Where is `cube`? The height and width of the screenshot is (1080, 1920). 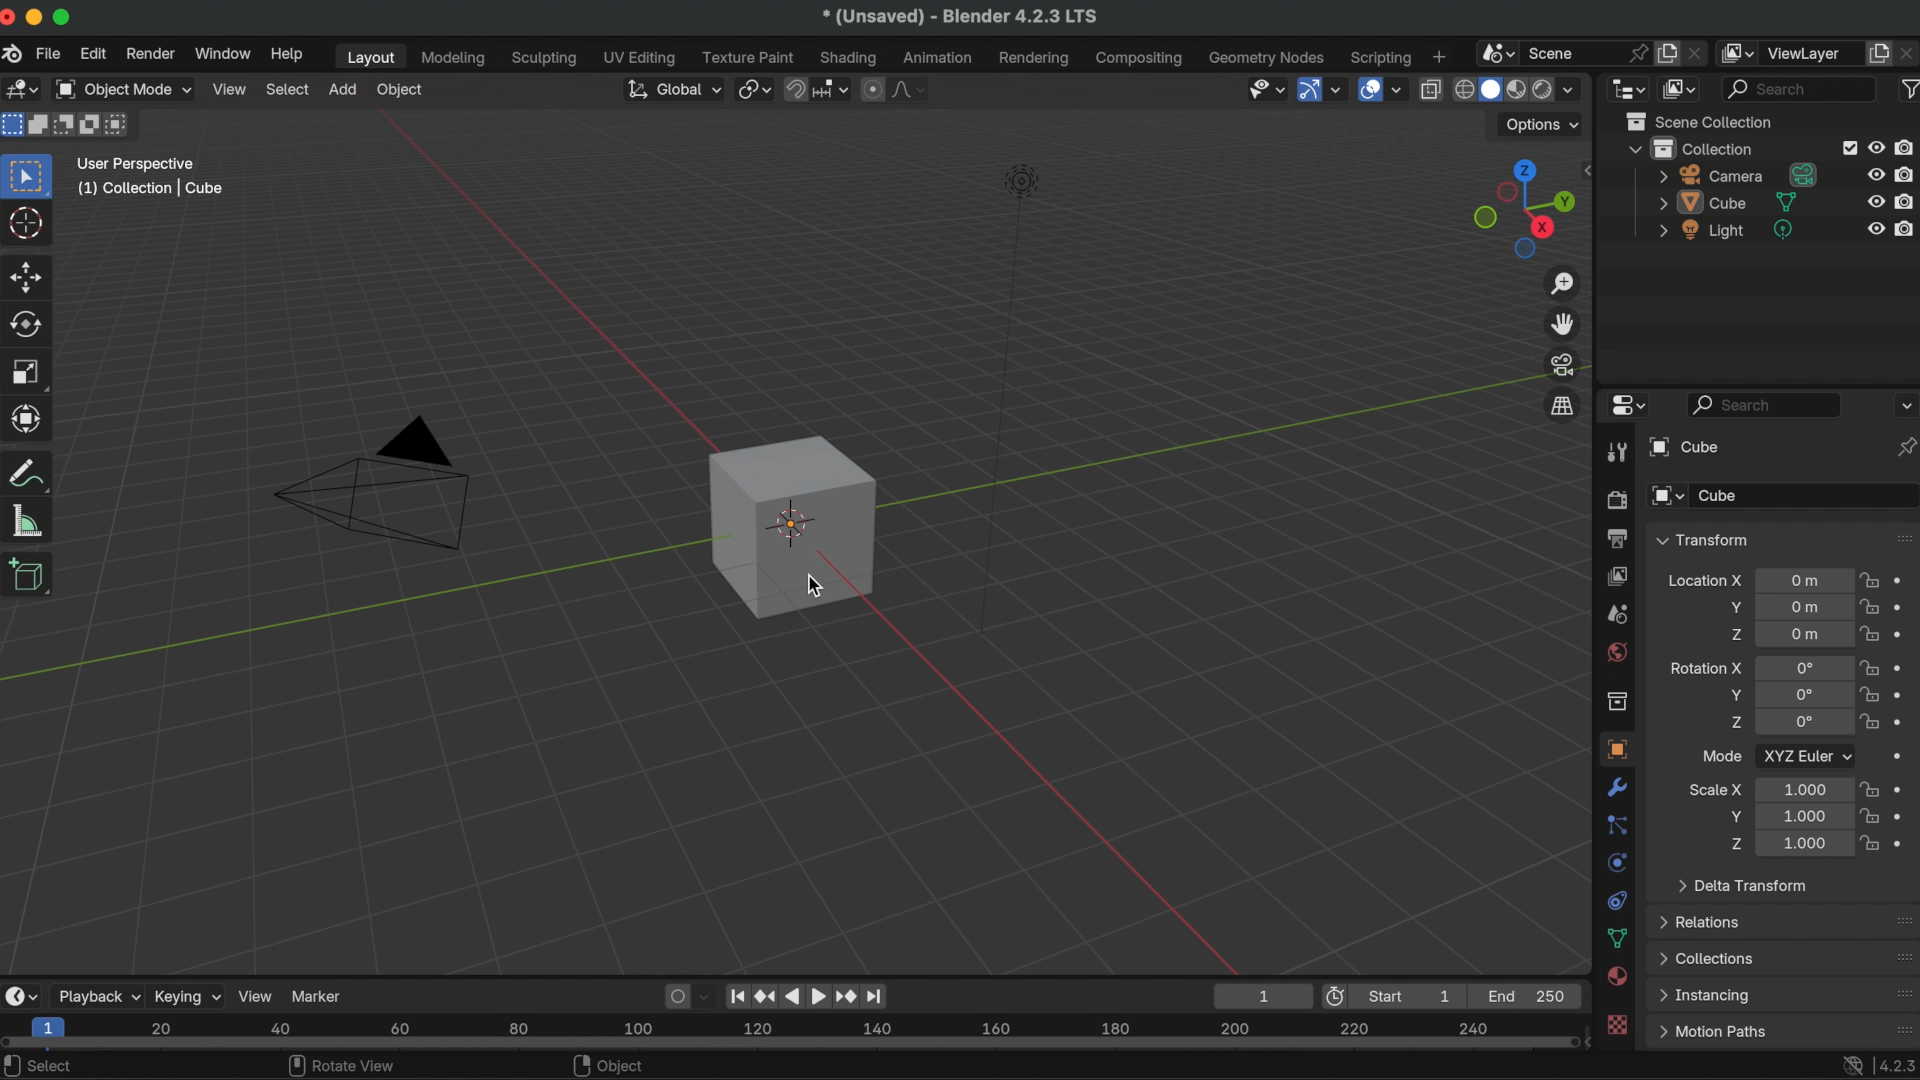 cube is located at coordinates (793, 526).